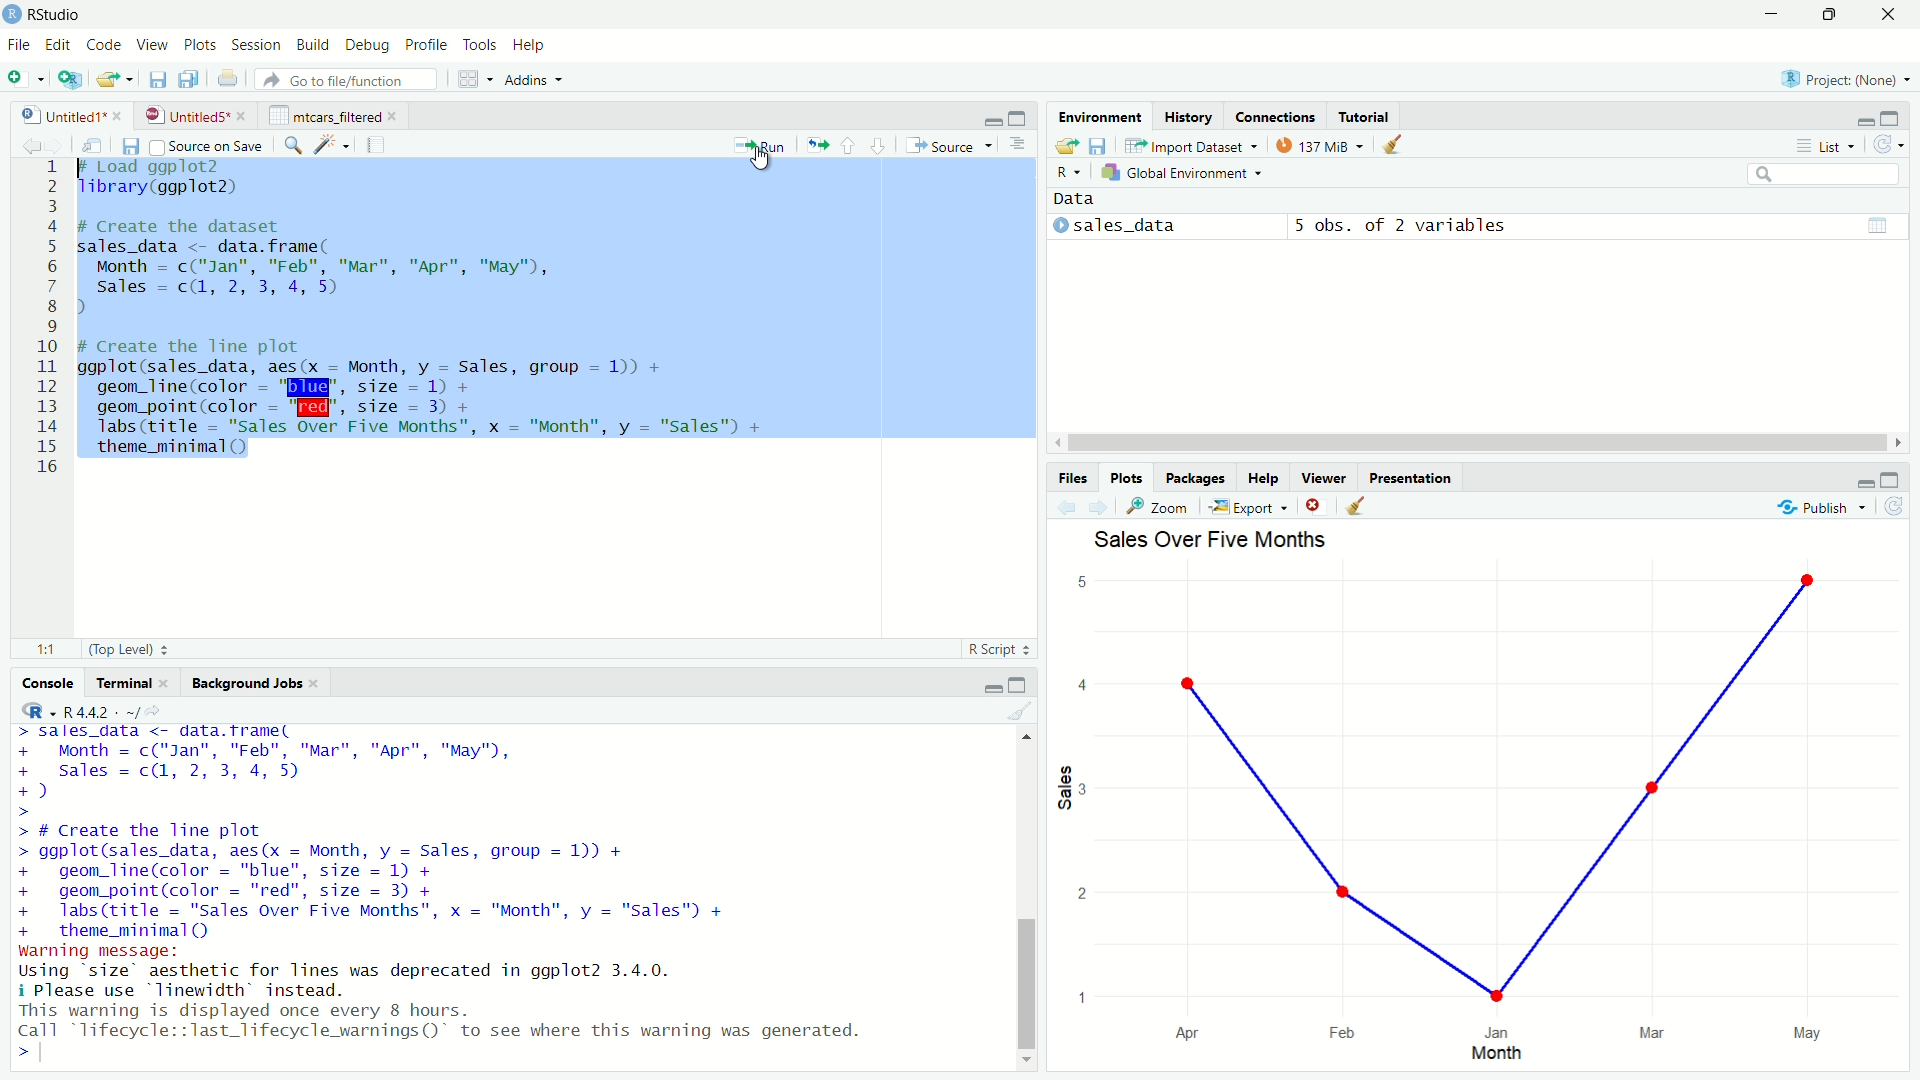 This screenshot has width=1920, height=1080. I want to click on clear current plot, so click(1316, 506).